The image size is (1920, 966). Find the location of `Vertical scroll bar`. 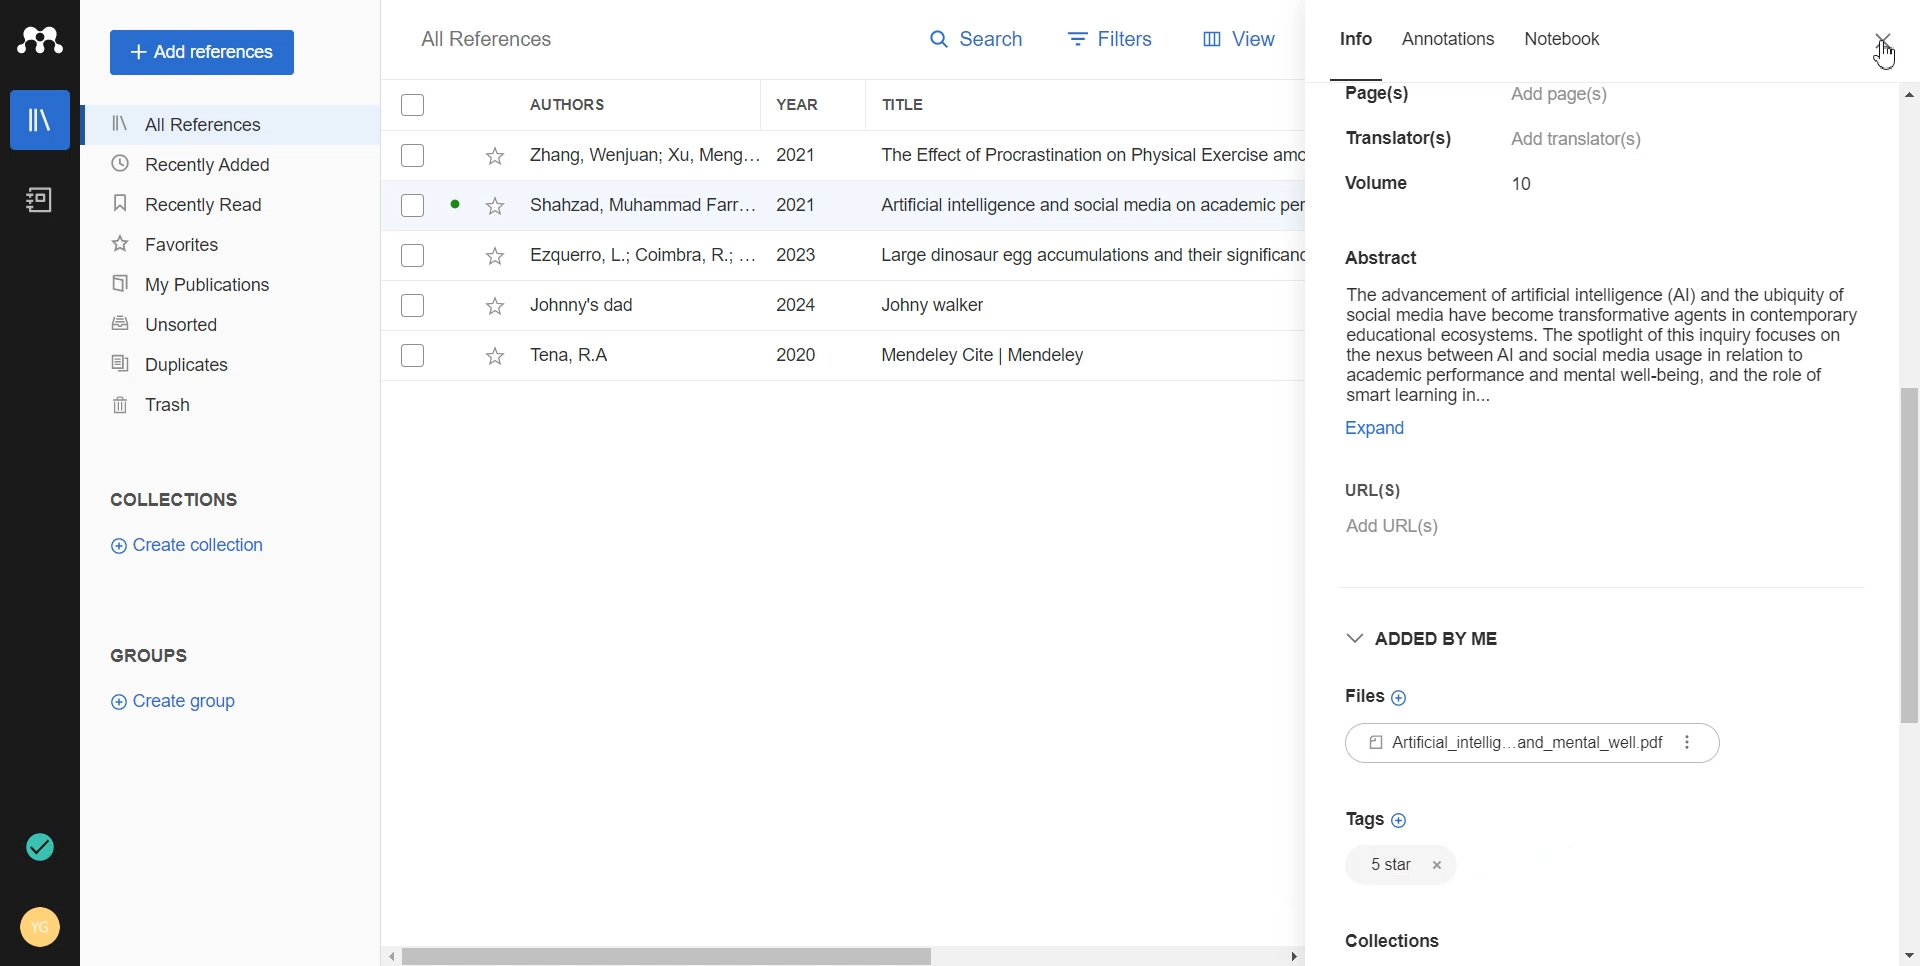

Vertical scroll bar is located at coordinates (1908, 523).